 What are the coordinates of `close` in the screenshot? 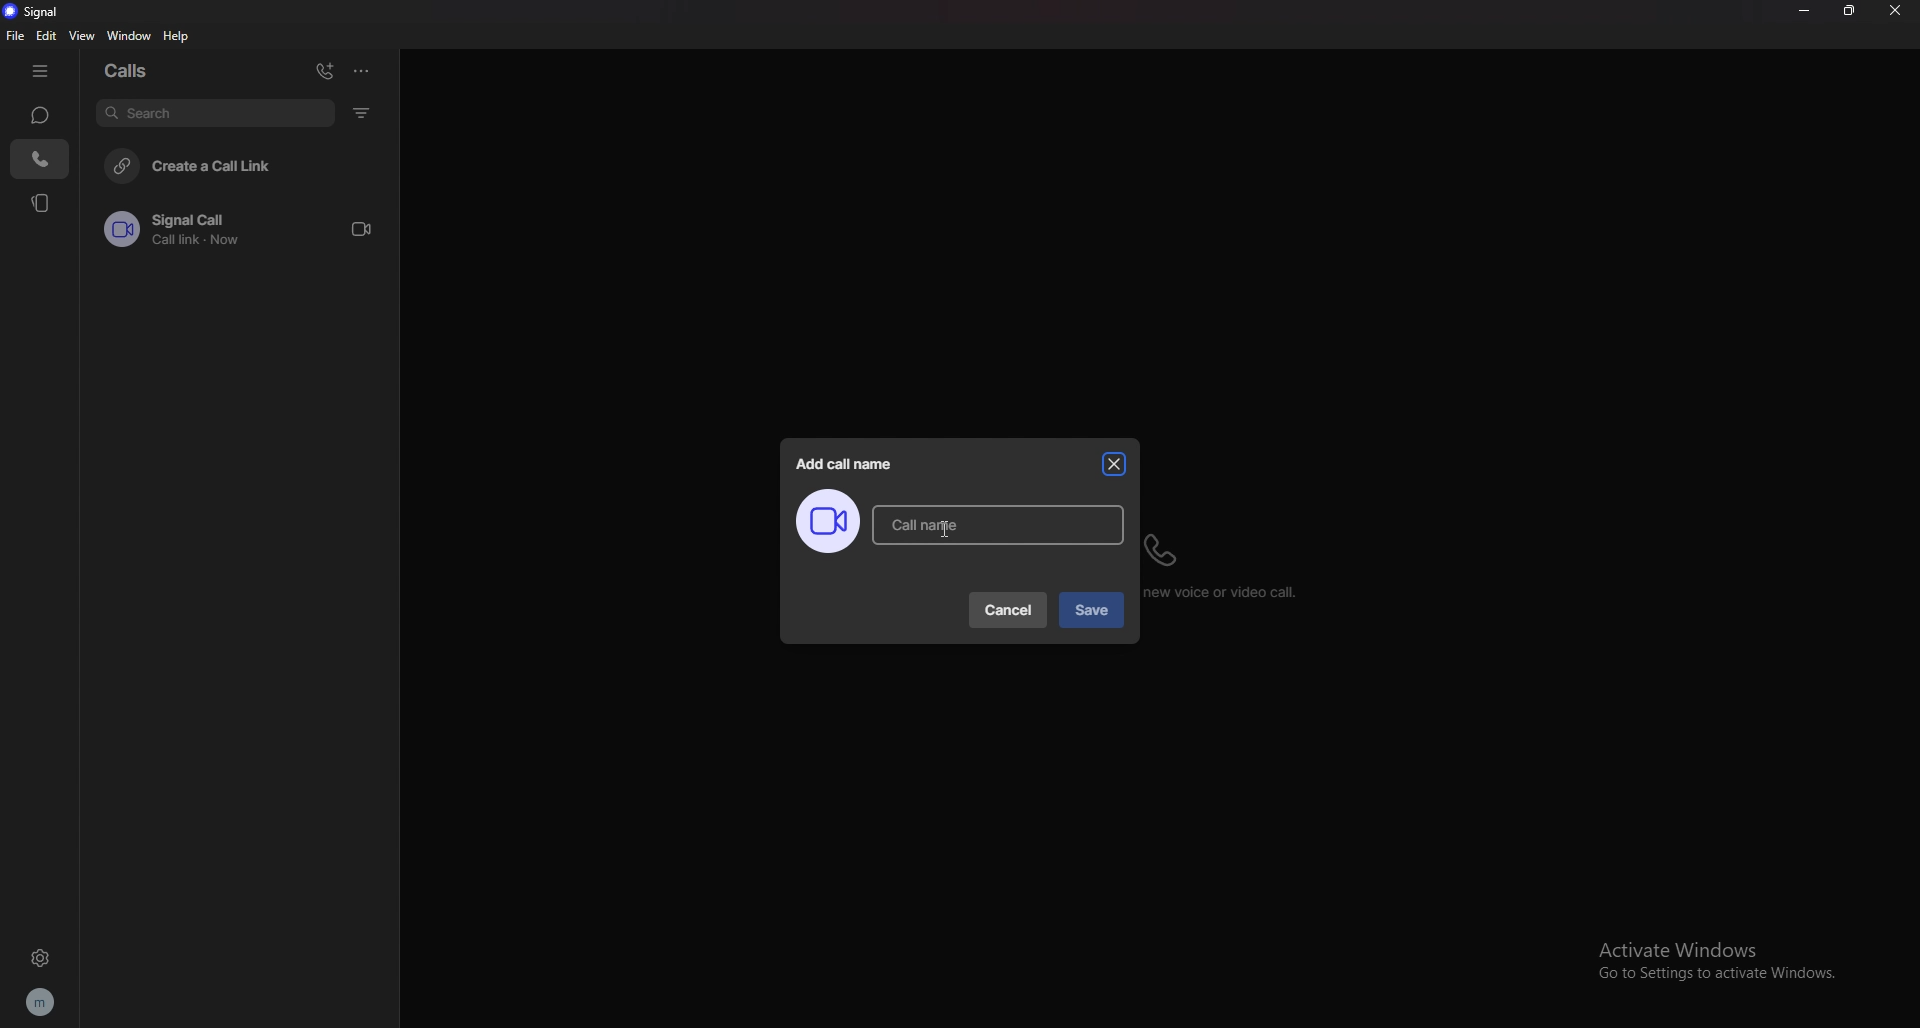 It's located at (1115, 464).